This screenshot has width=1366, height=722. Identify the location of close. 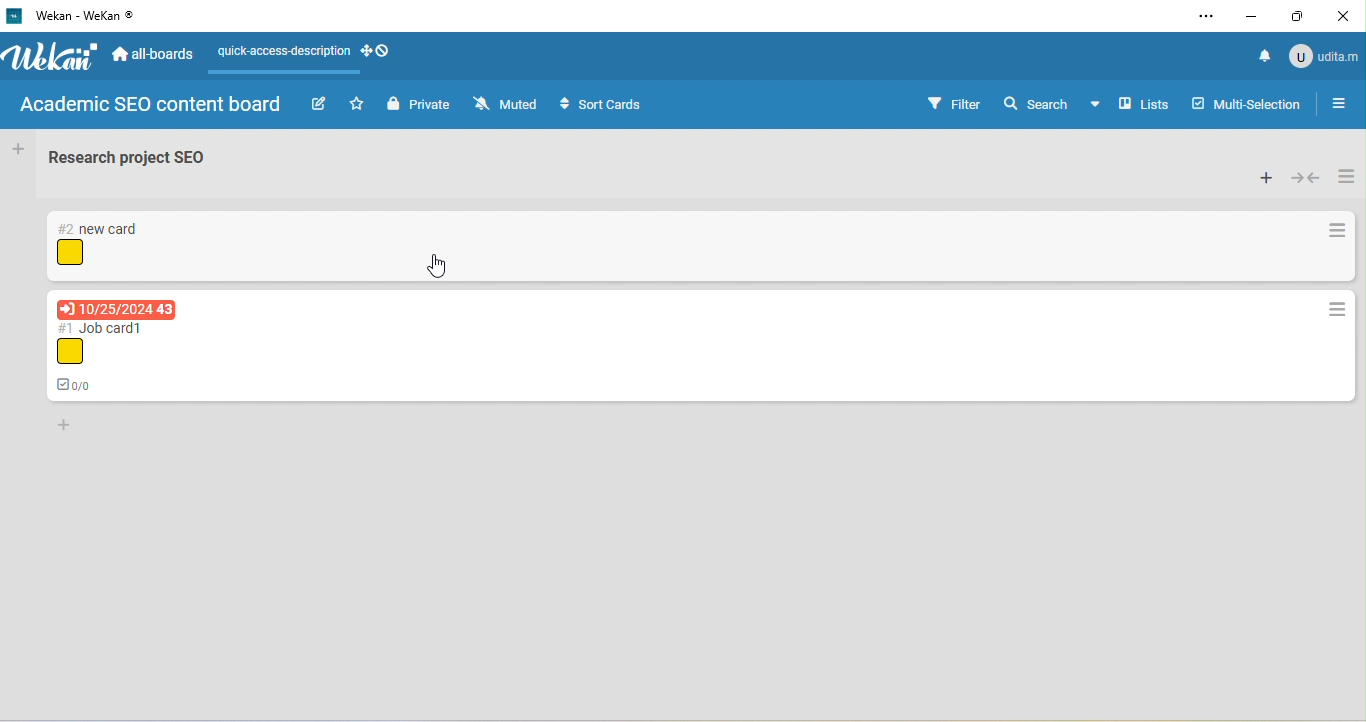
(1346, 14).